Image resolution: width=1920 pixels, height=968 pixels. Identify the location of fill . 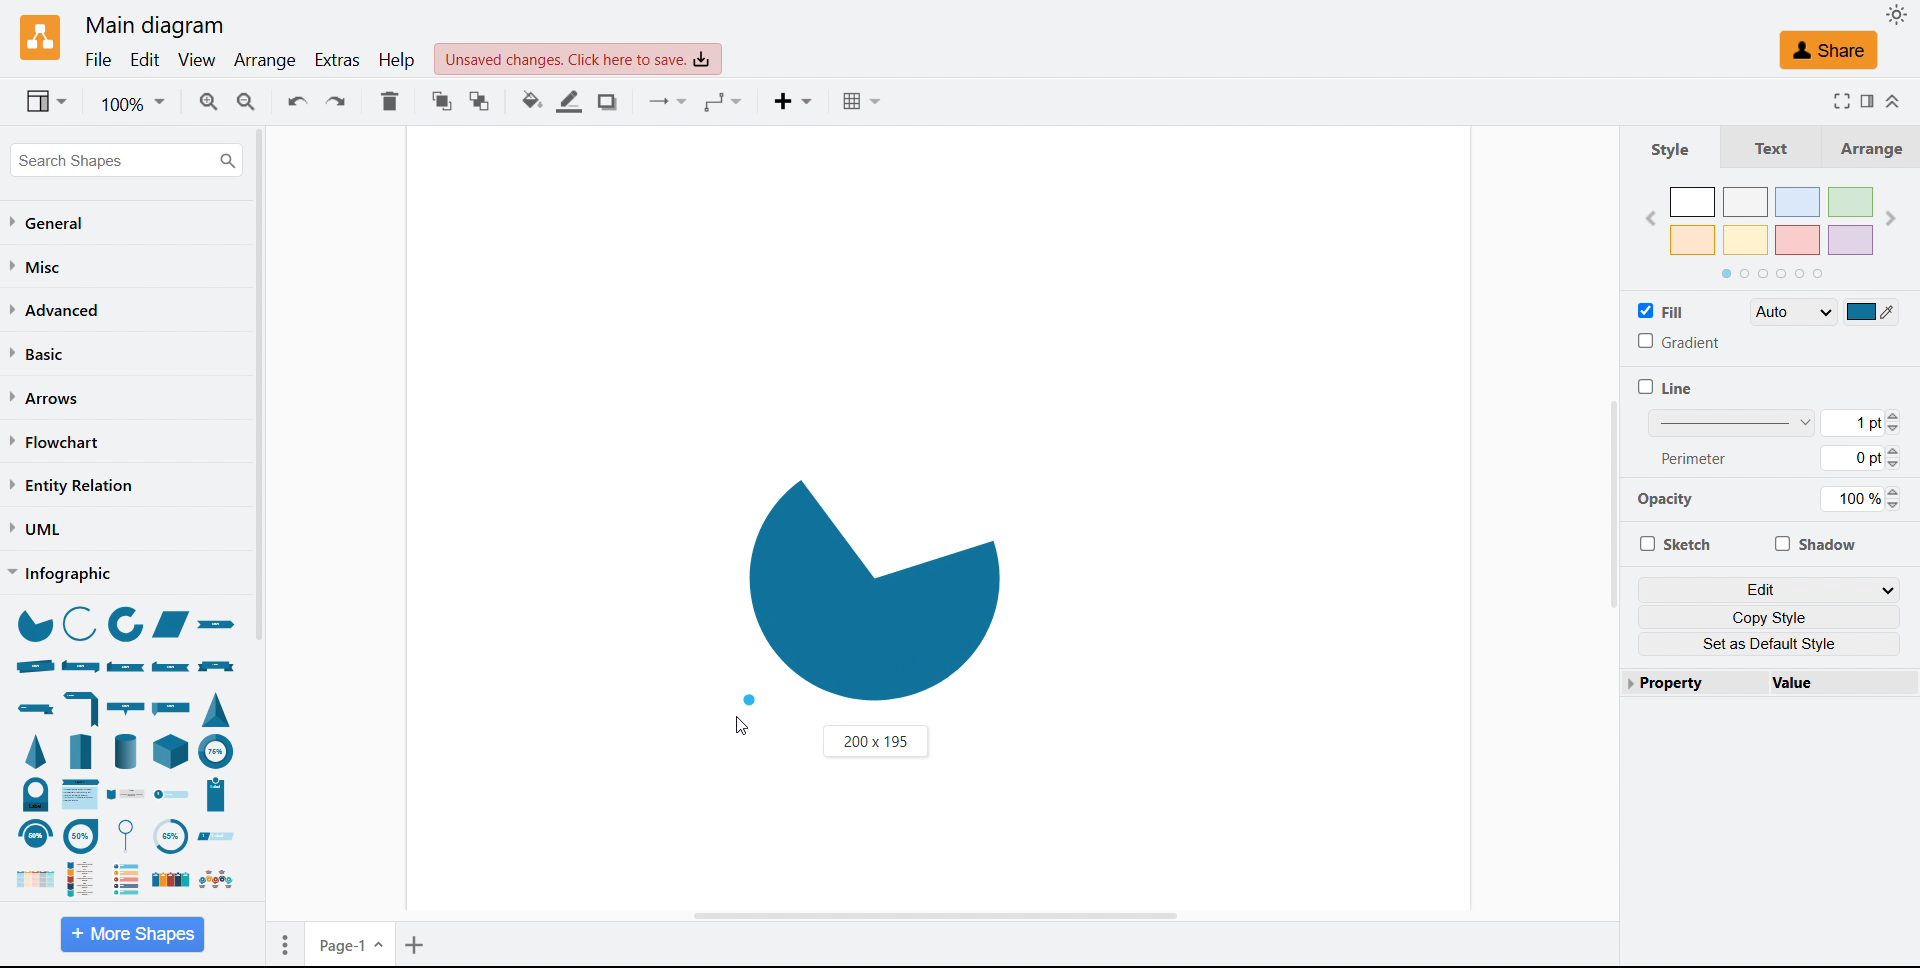
(1662, 310).